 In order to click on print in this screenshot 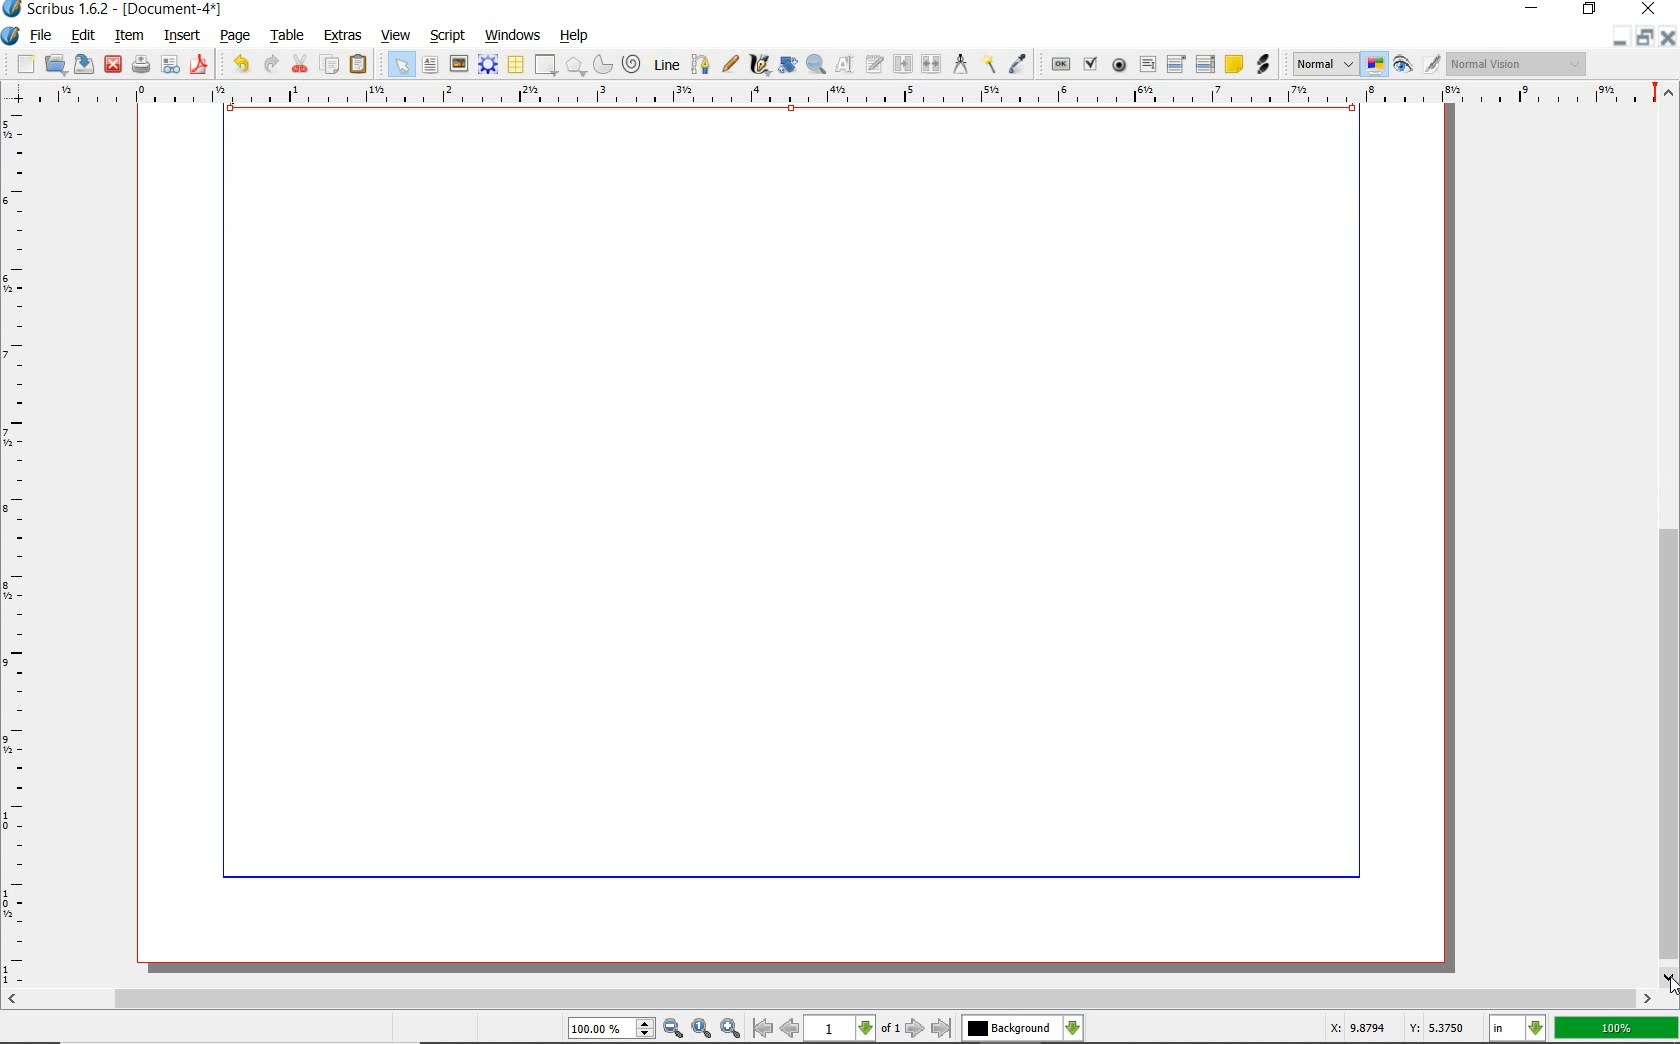, I will do `click(139, 65)`.